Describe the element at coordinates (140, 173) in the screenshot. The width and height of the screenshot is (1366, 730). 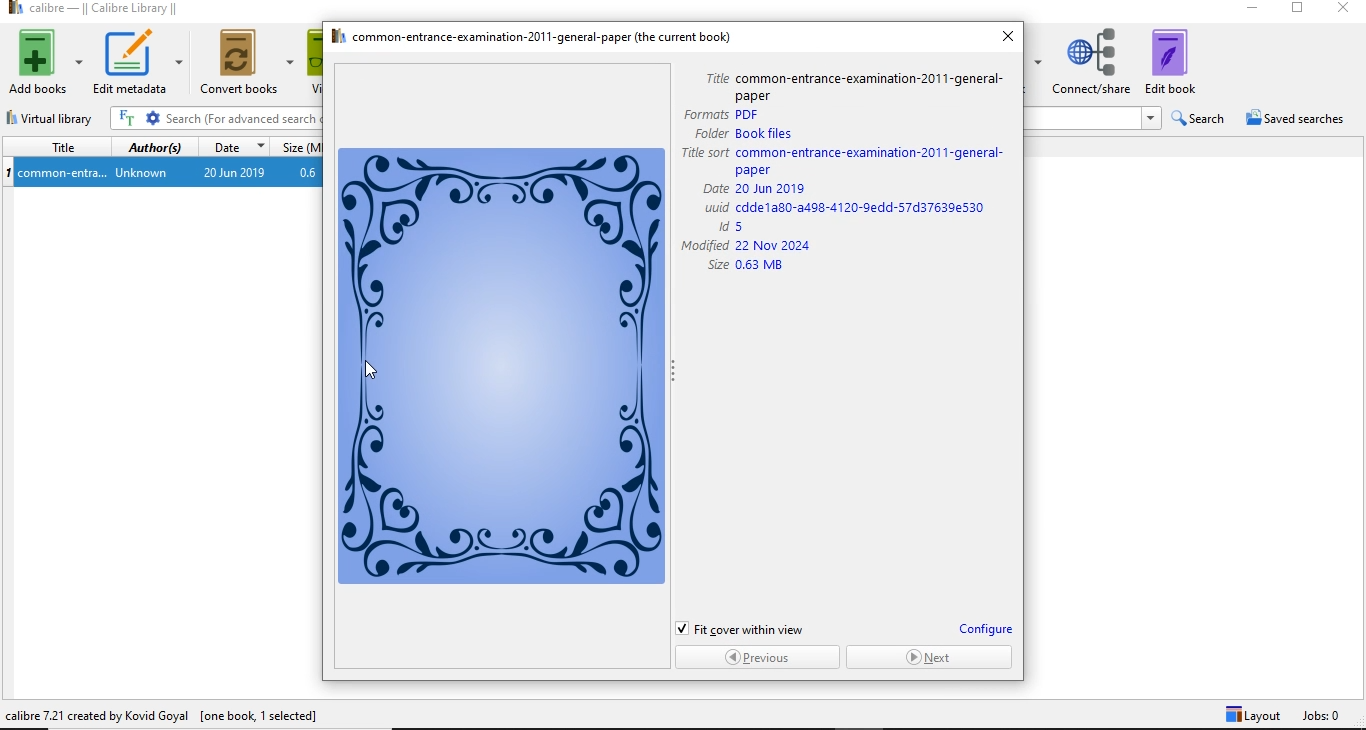
I see `Unknown` at that location.